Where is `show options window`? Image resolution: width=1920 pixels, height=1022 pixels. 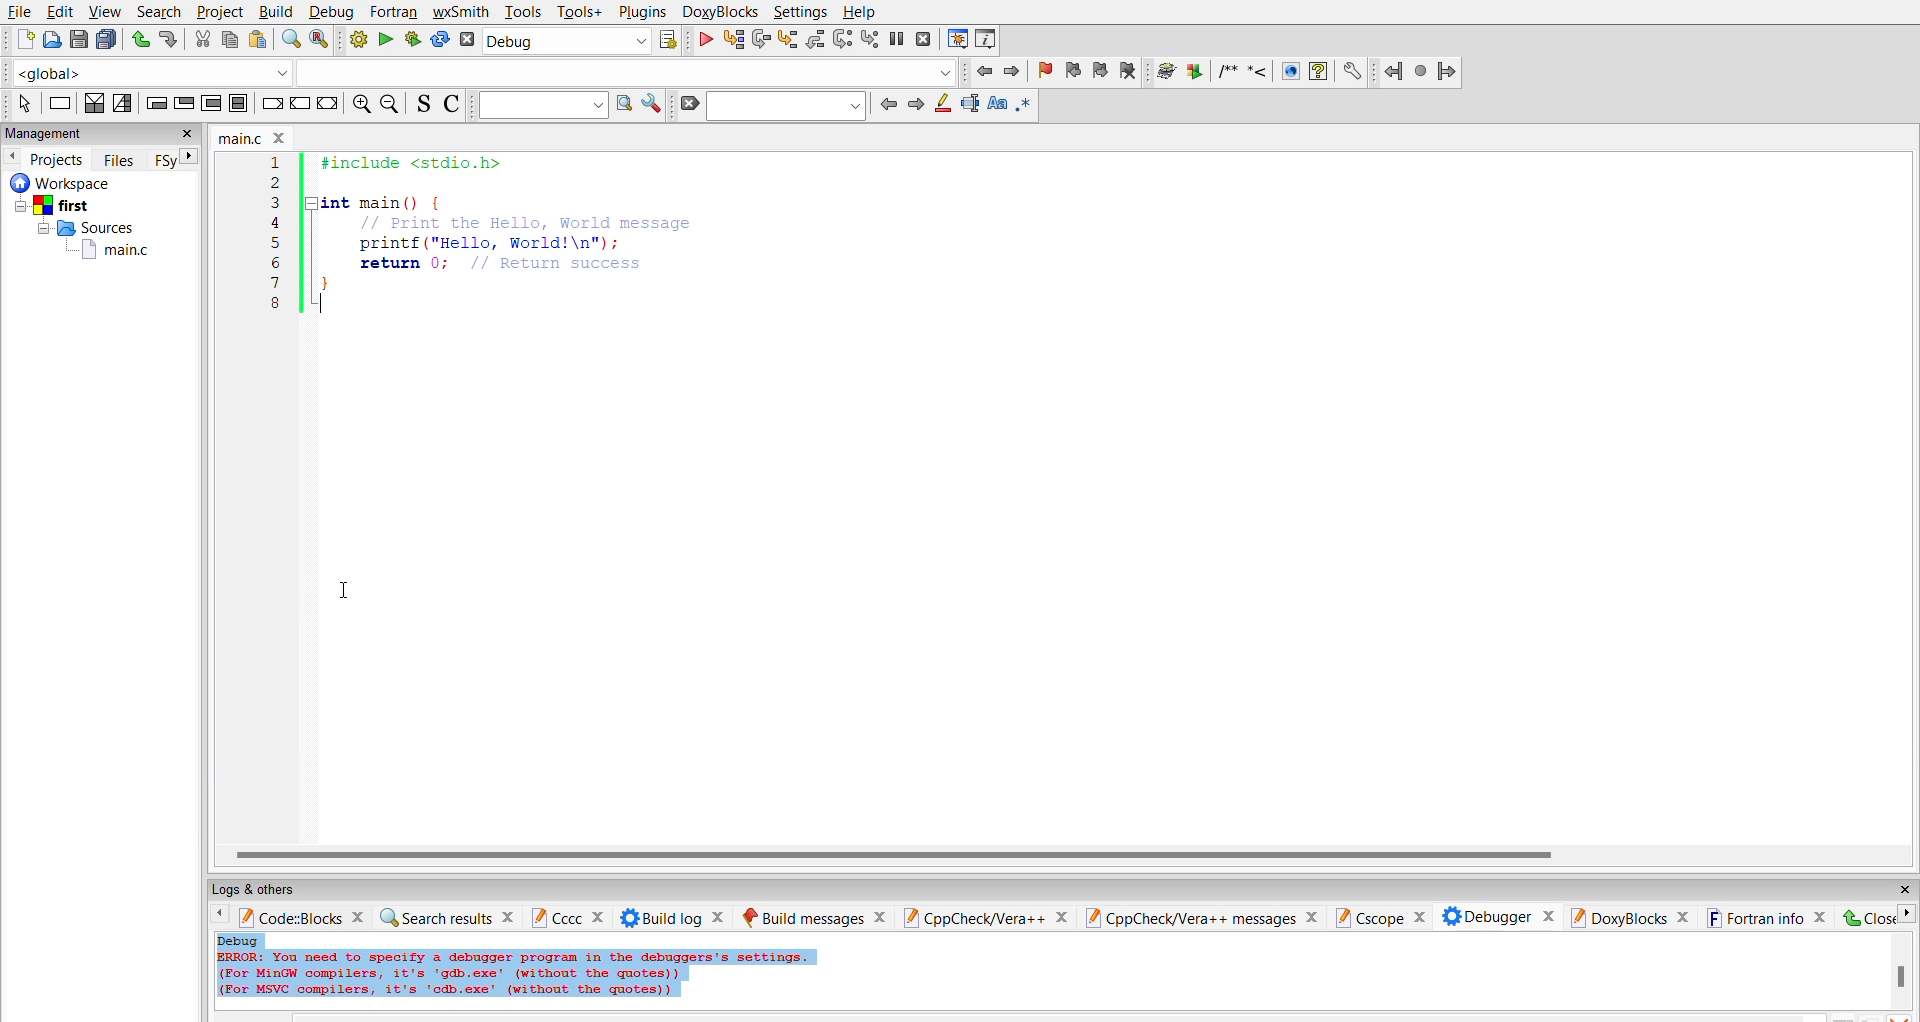
show options window is located at coordinates (653, 107).